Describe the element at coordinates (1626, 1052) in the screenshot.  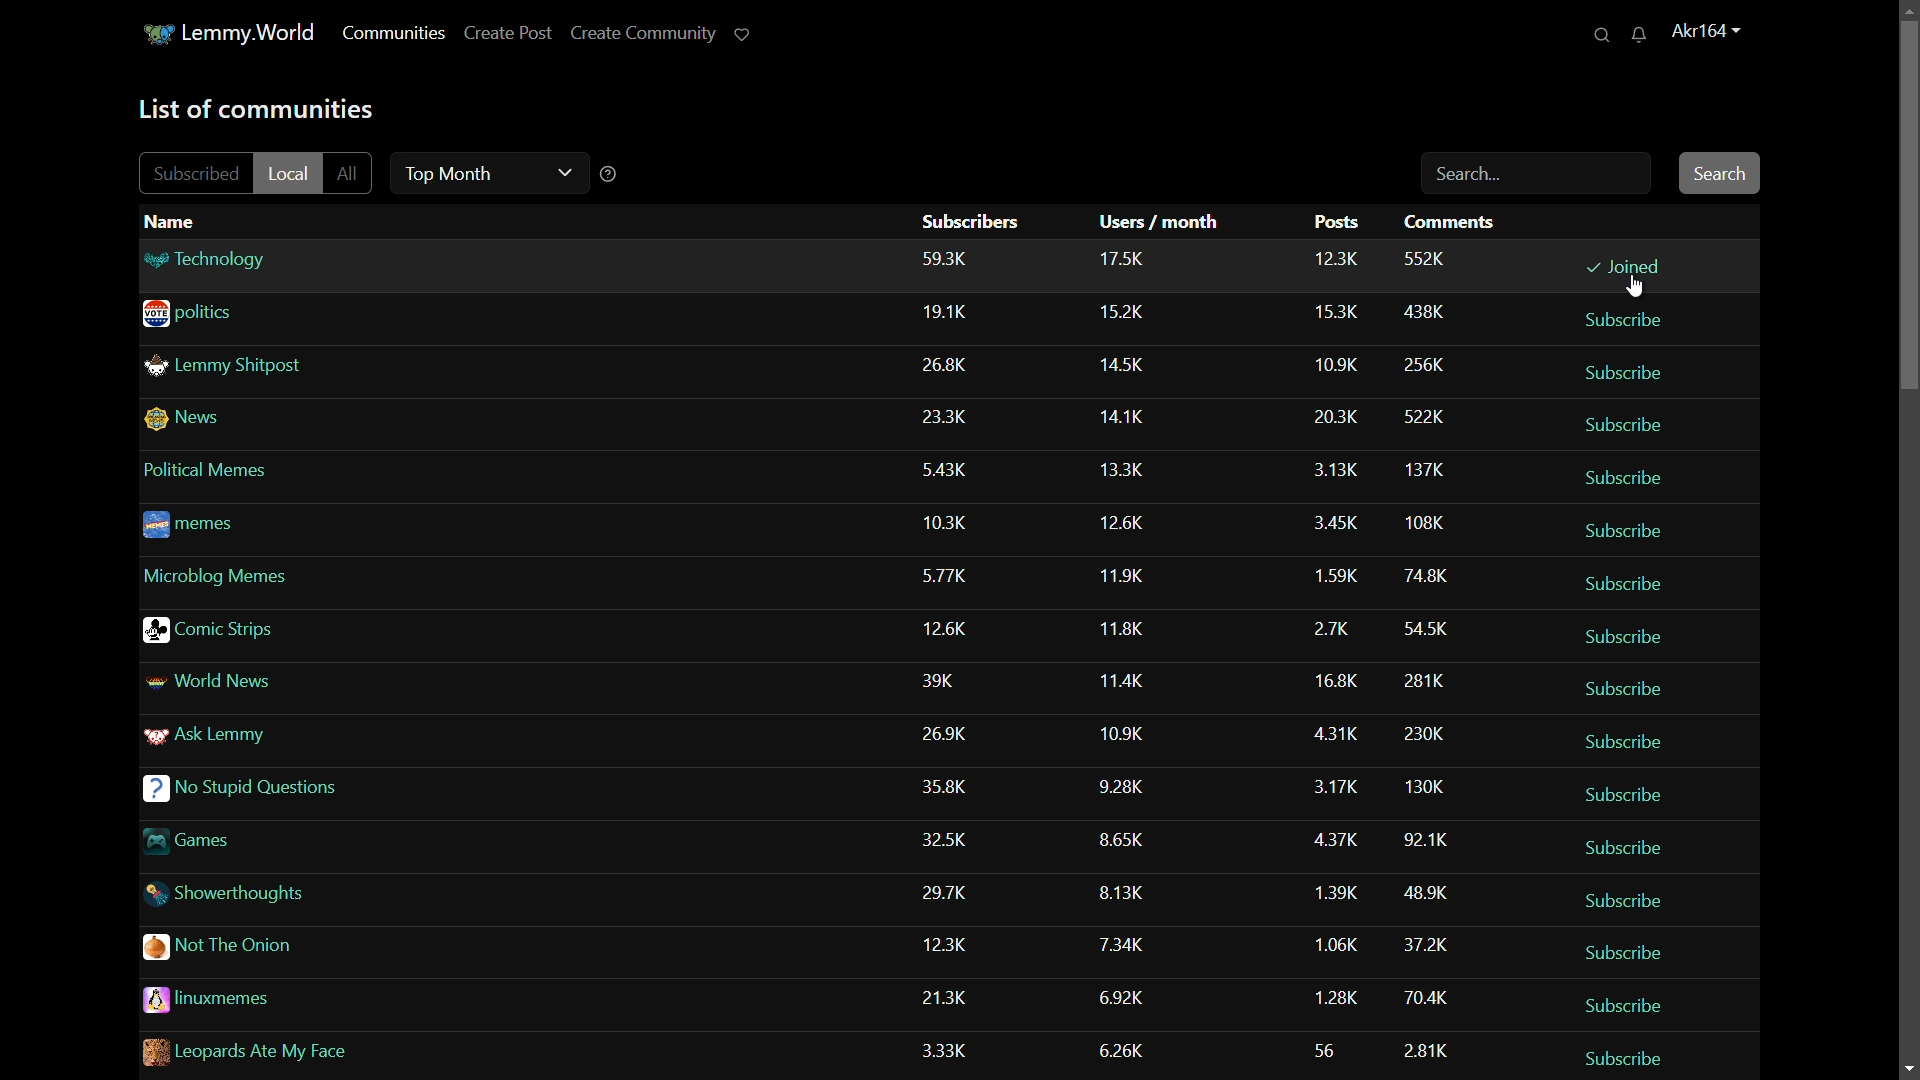
I see `subscribe/unsubscribe` at that location.